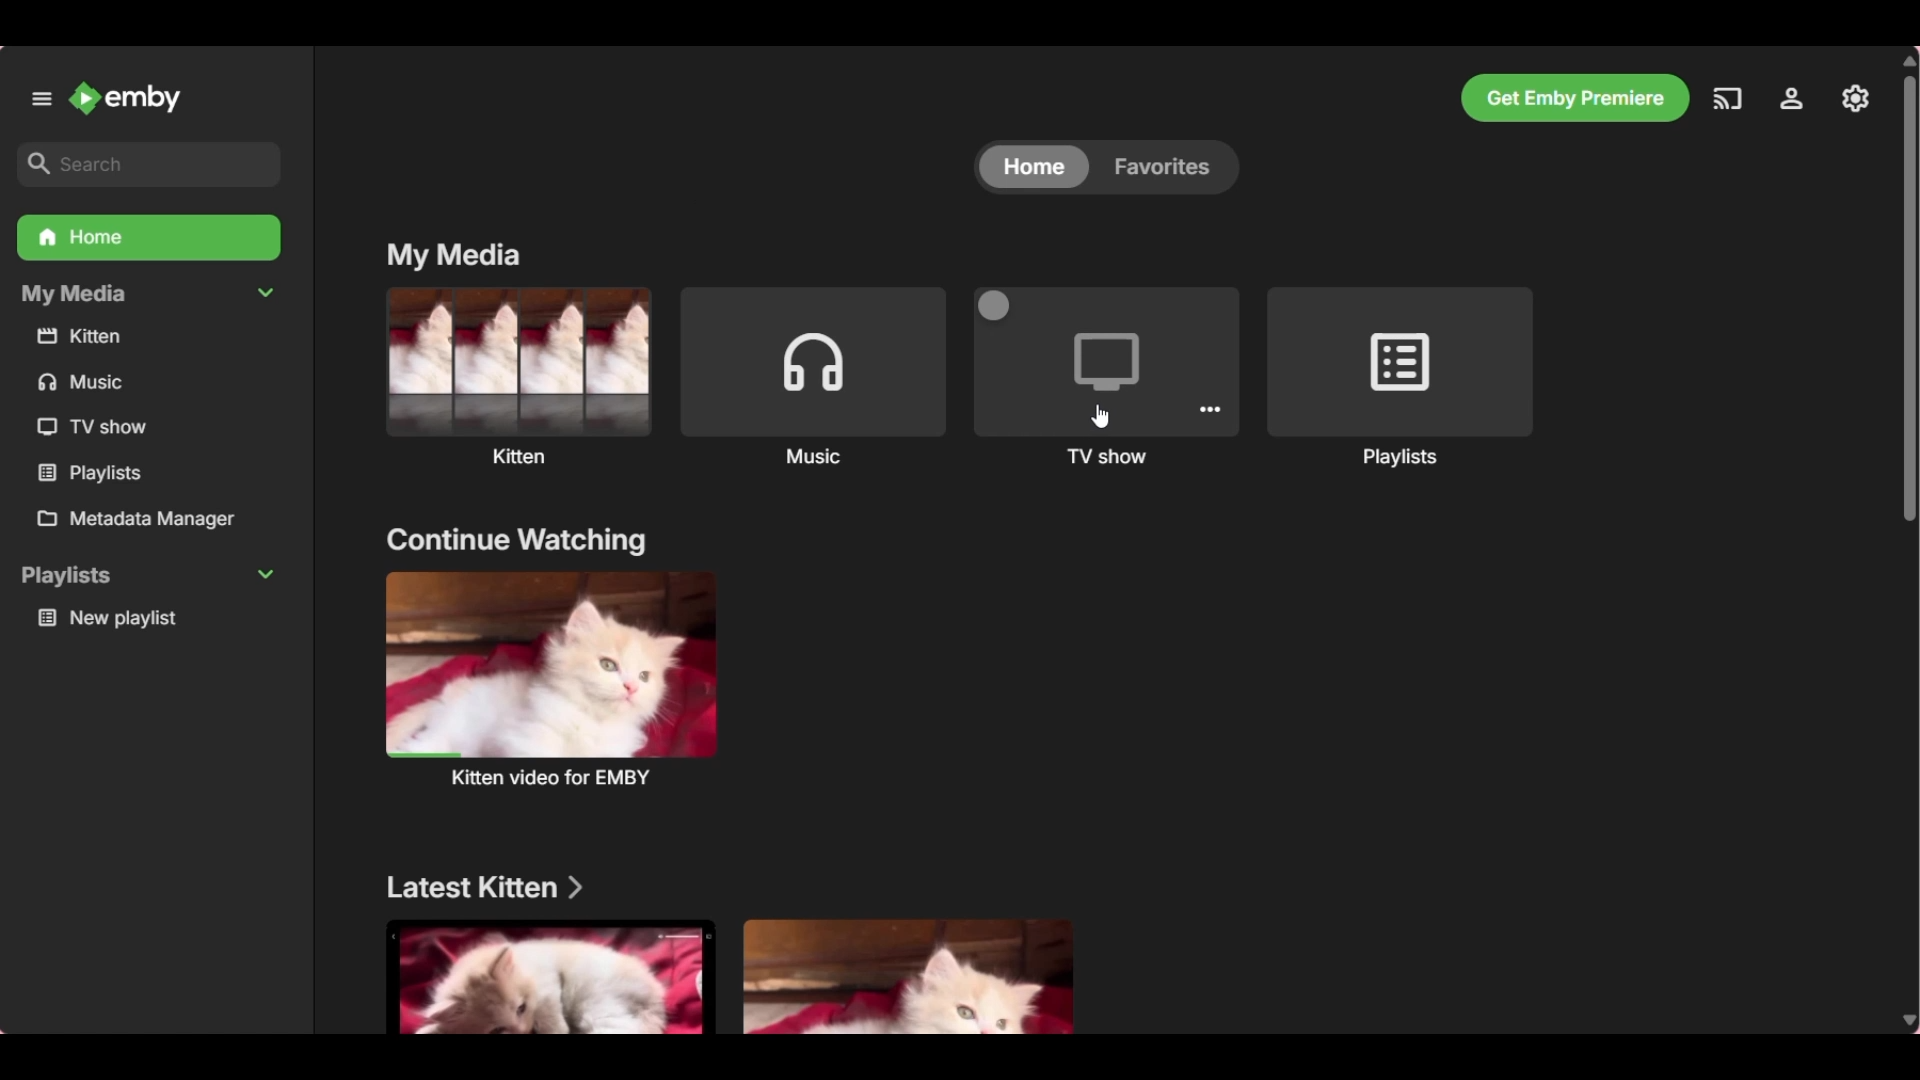  I want to click on Quick slide to top, so click(1907, 61).